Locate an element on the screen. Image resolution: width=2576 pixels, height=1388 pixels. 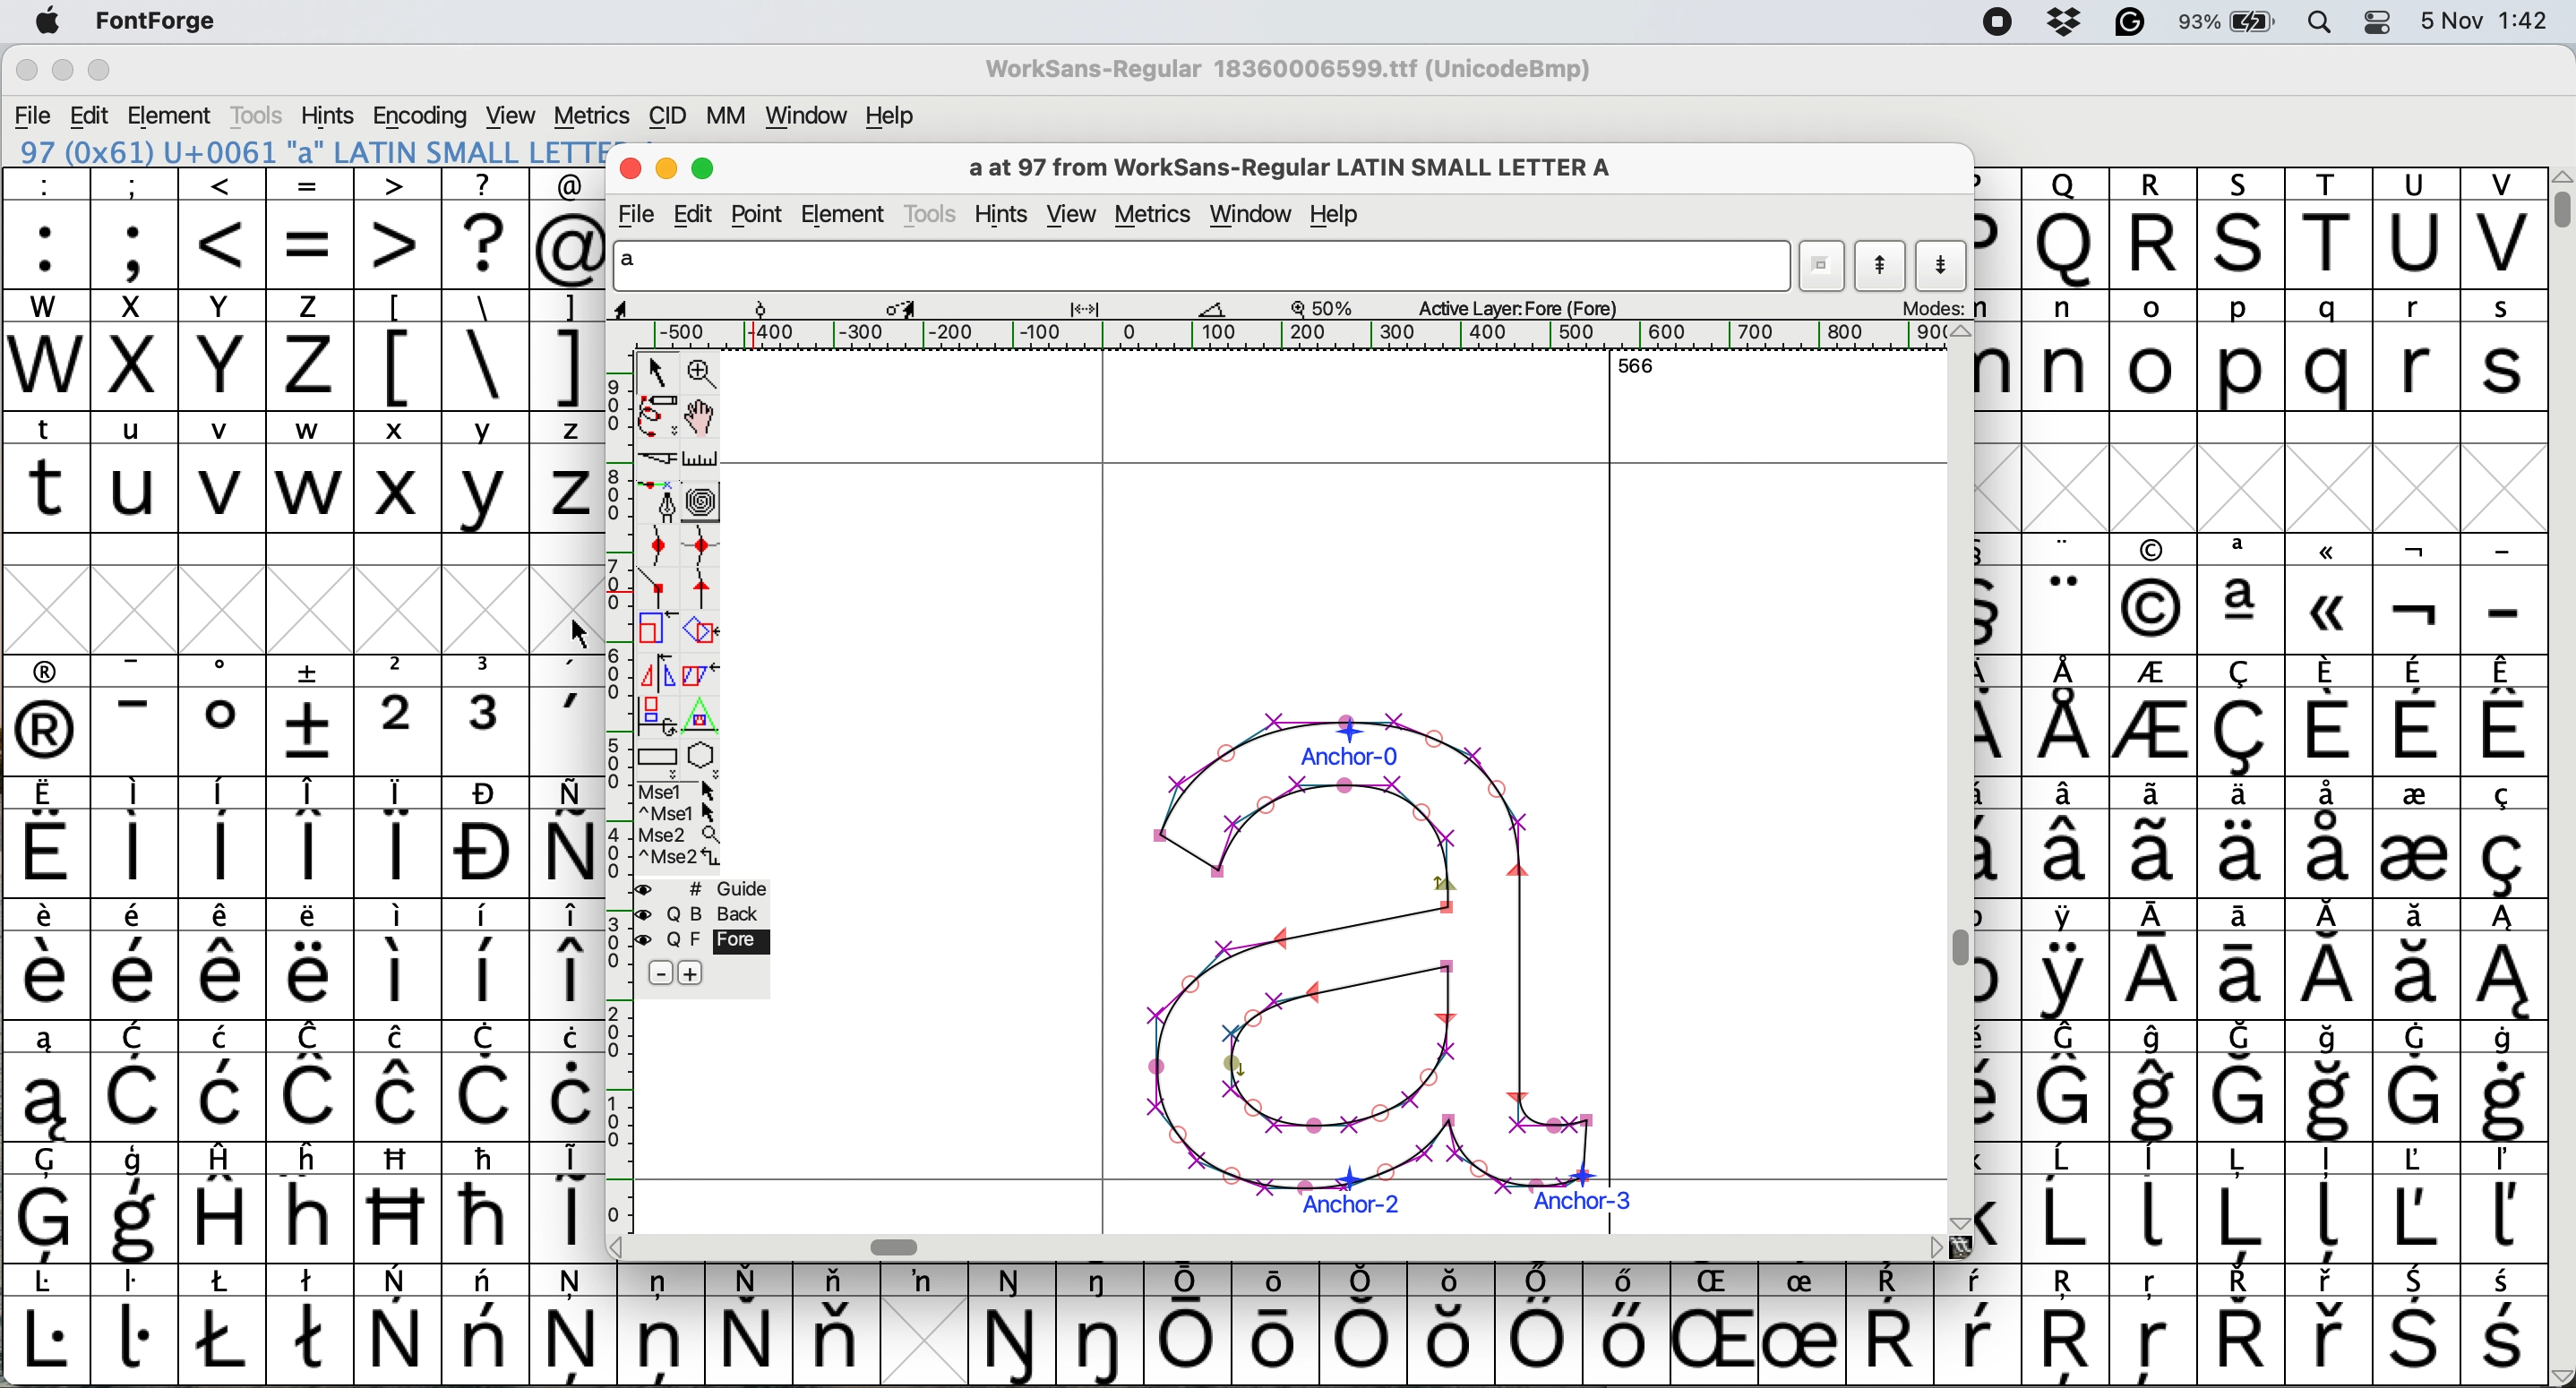
z is located at coordinates (566, 471).